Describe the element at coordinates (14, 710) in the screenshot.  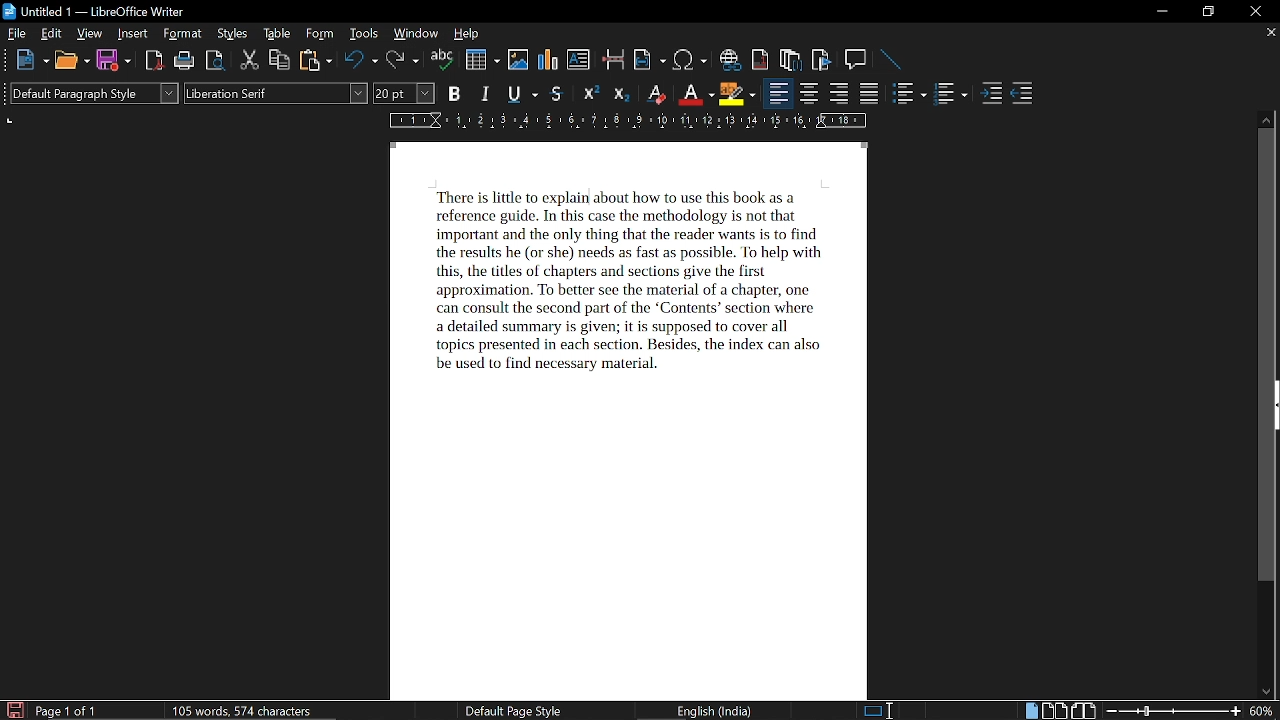
I see `save` at that location.